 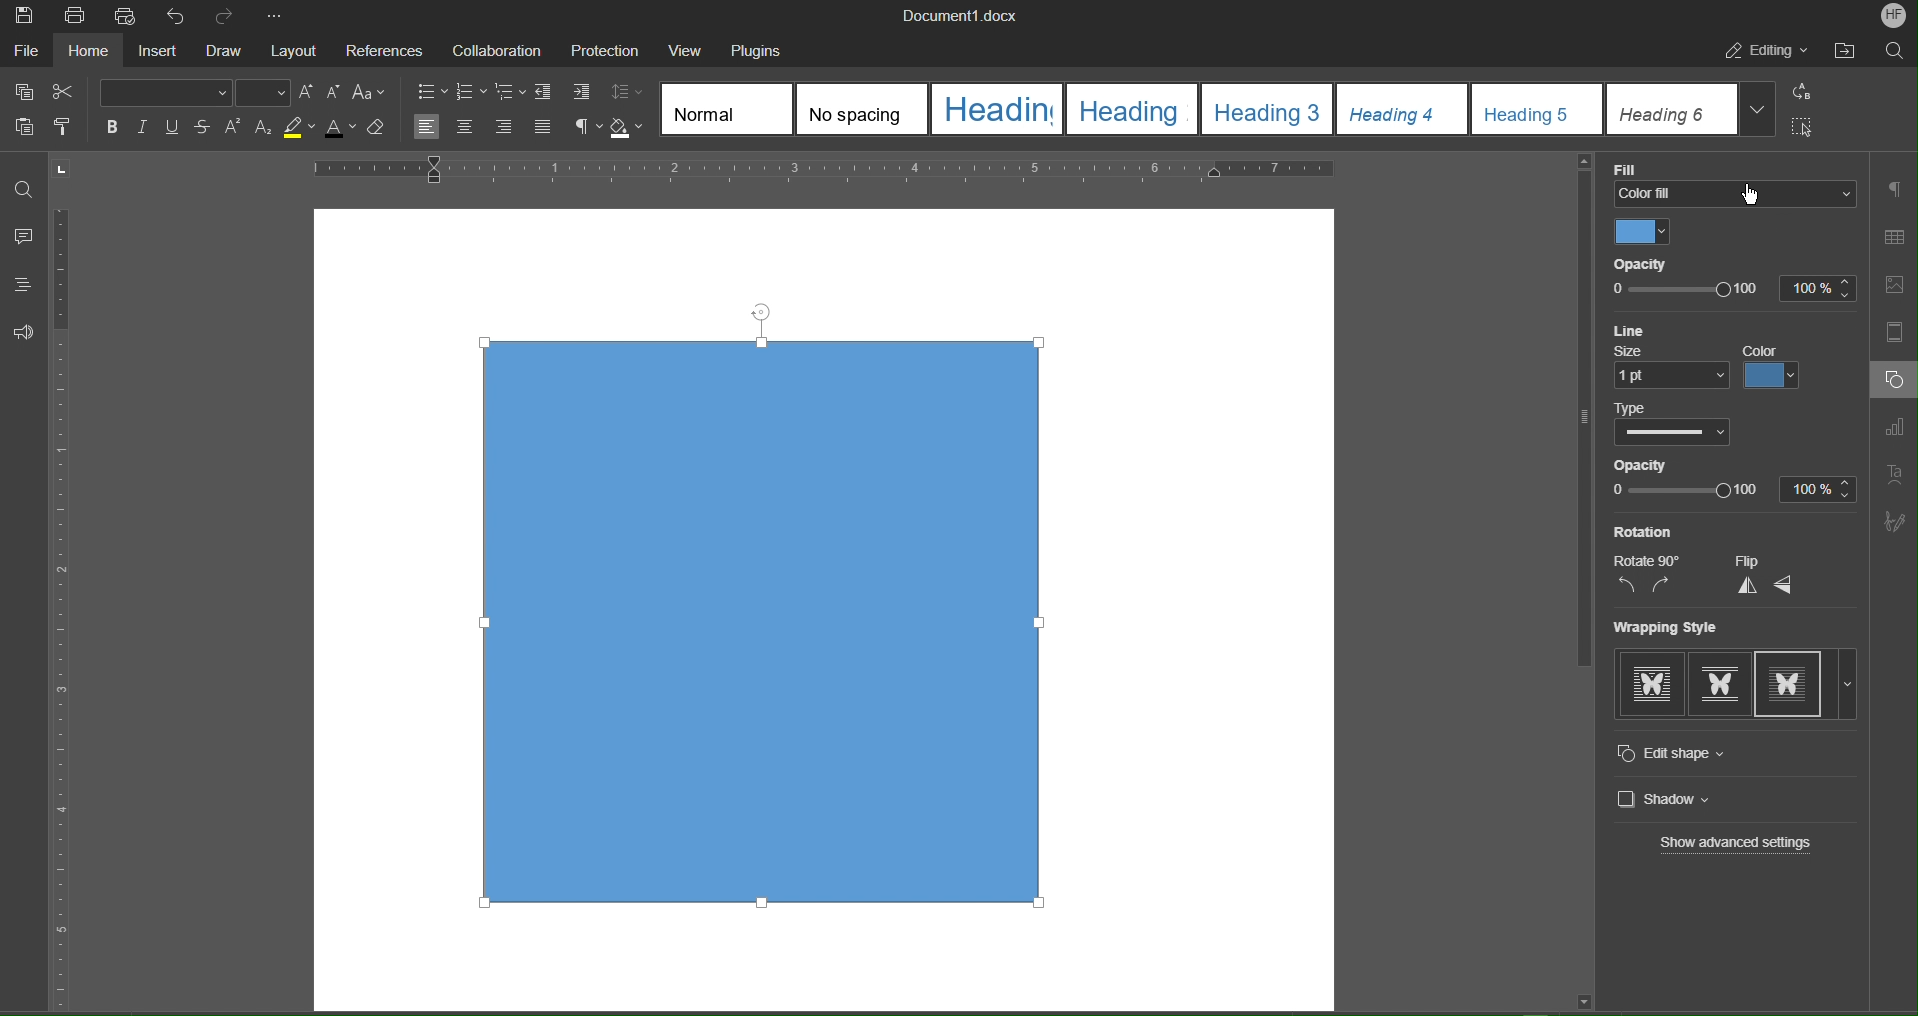 I want to click on Paragraph Settings, so click(x=1896, y=189).